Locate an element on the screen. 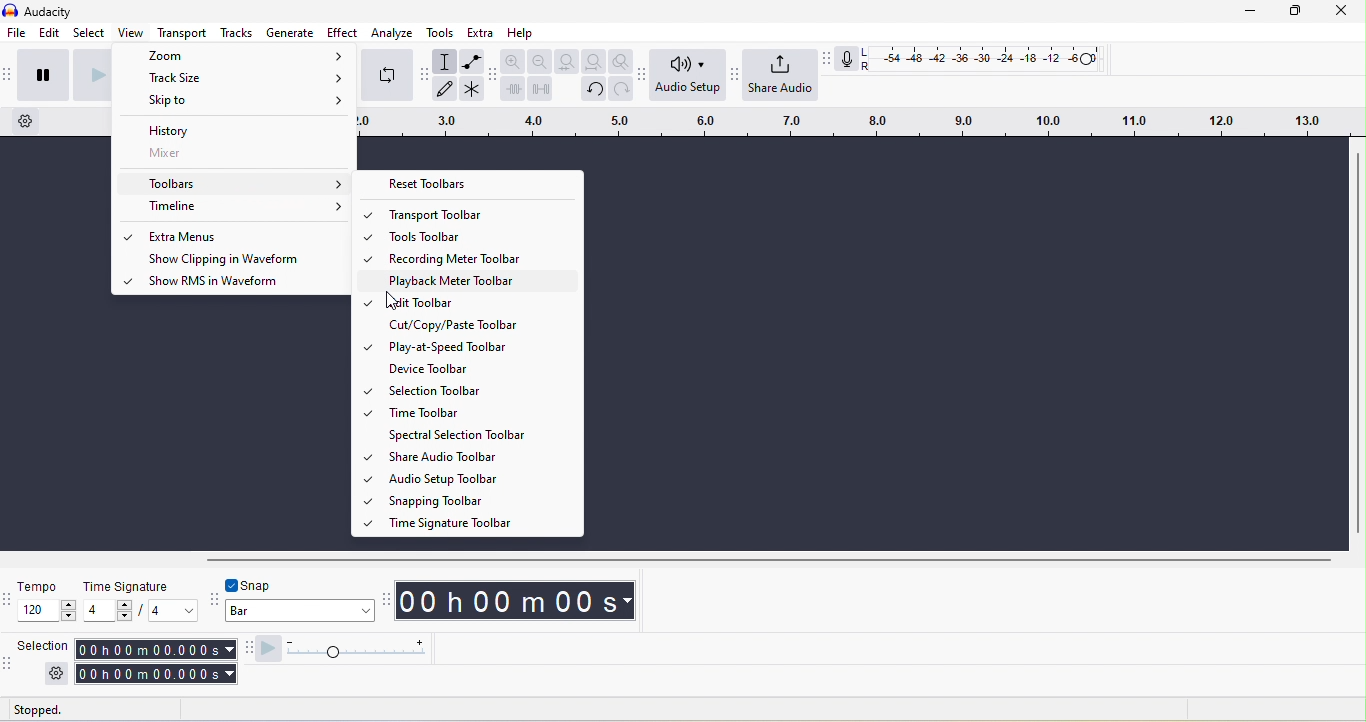 The height and width of the screenshot is (722, 1366). Time signature toolbar  is located at coordinates (480, 522).